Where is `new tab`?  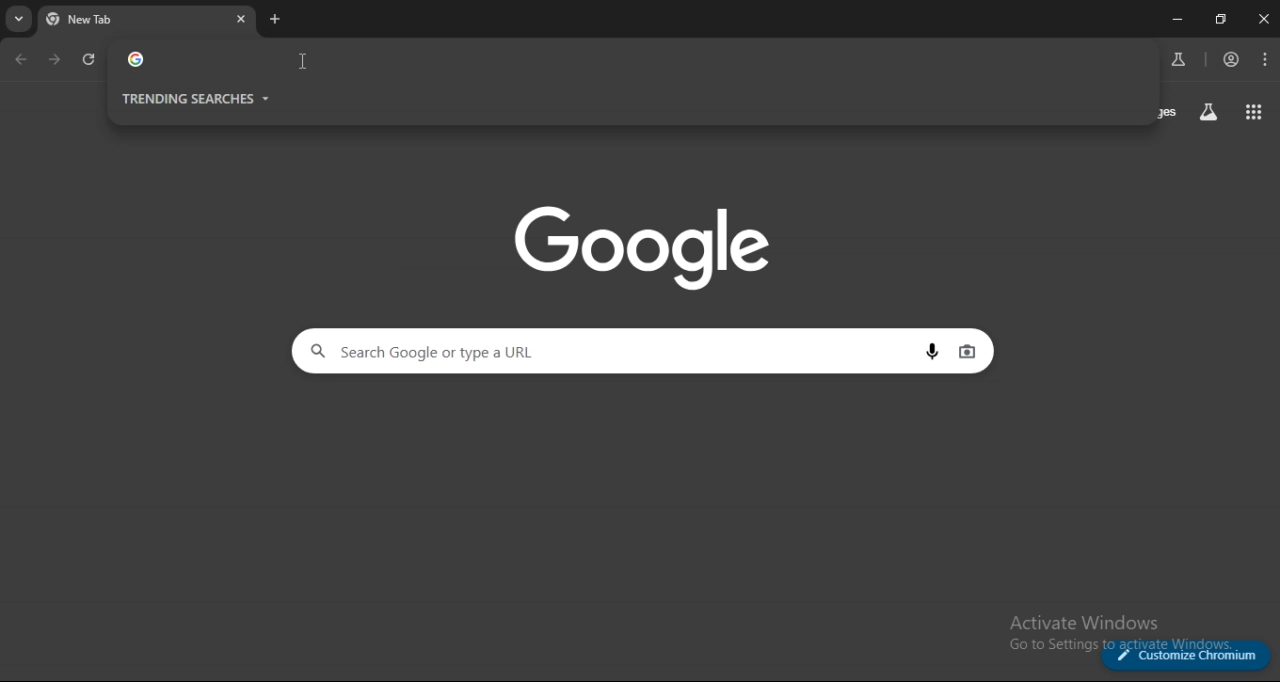
new tab is located at coordinates (275, 19).